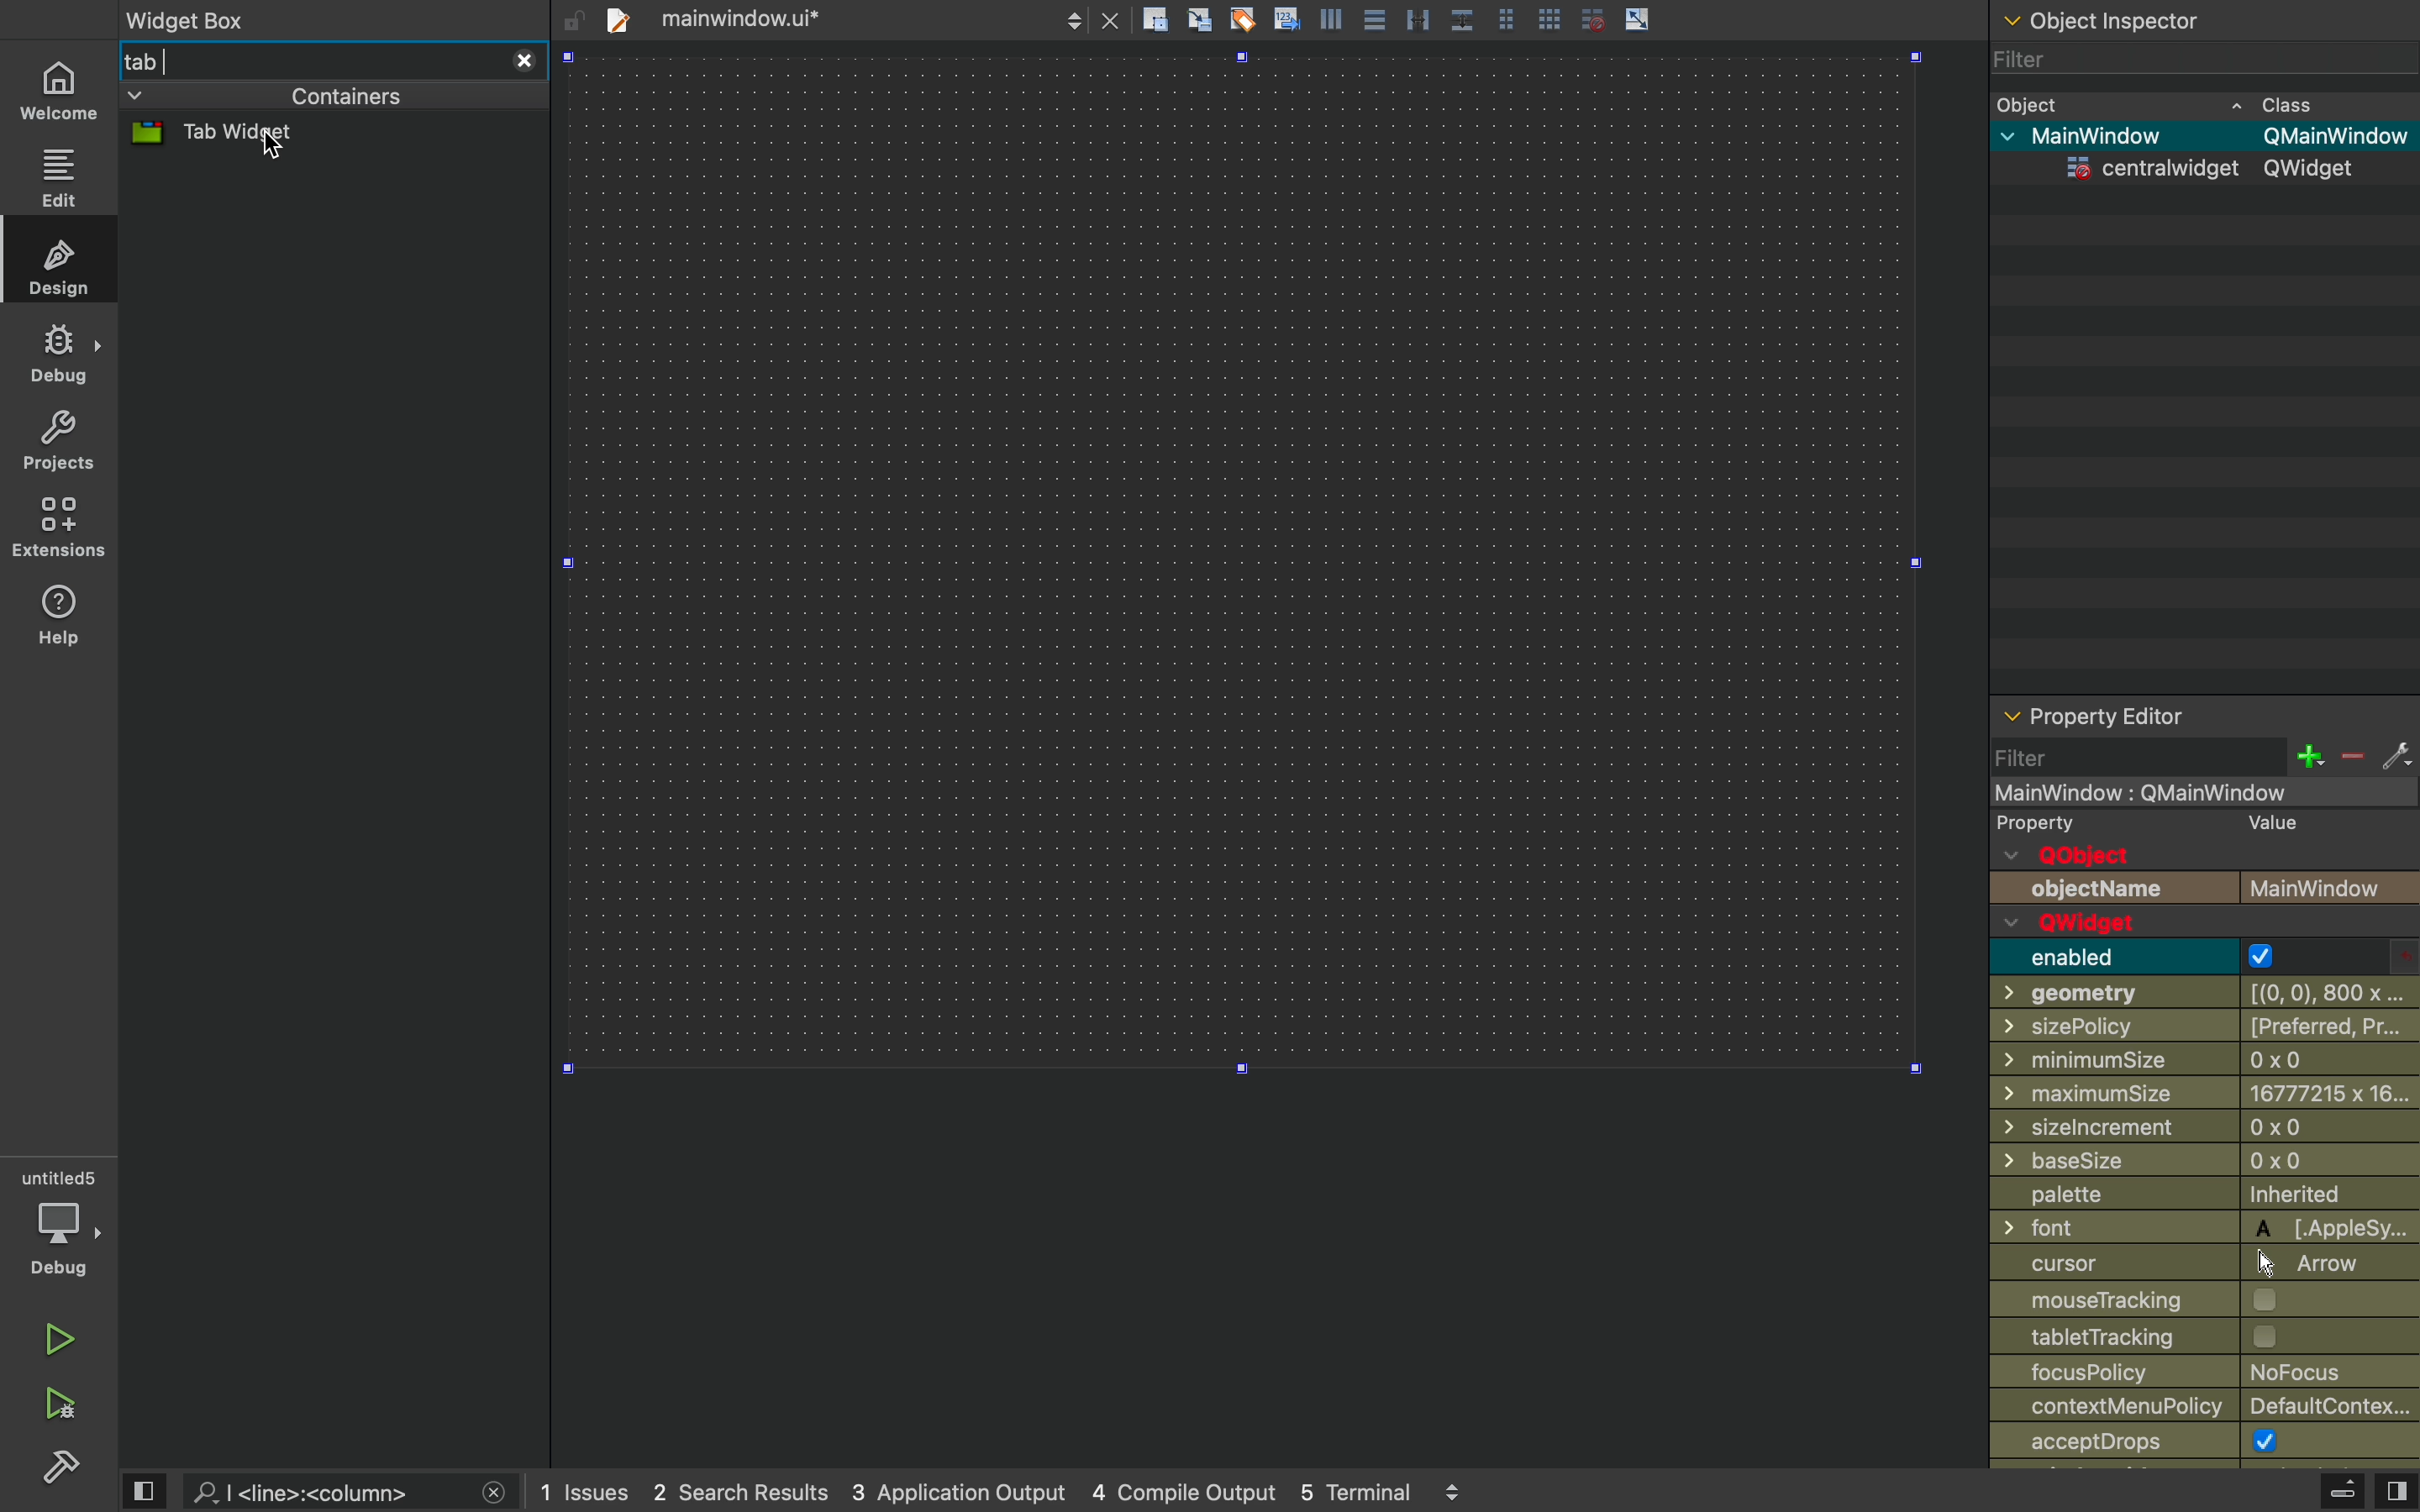 This screenshot has width=2420, height=1512. I want to click on view, so click(143, 1493).